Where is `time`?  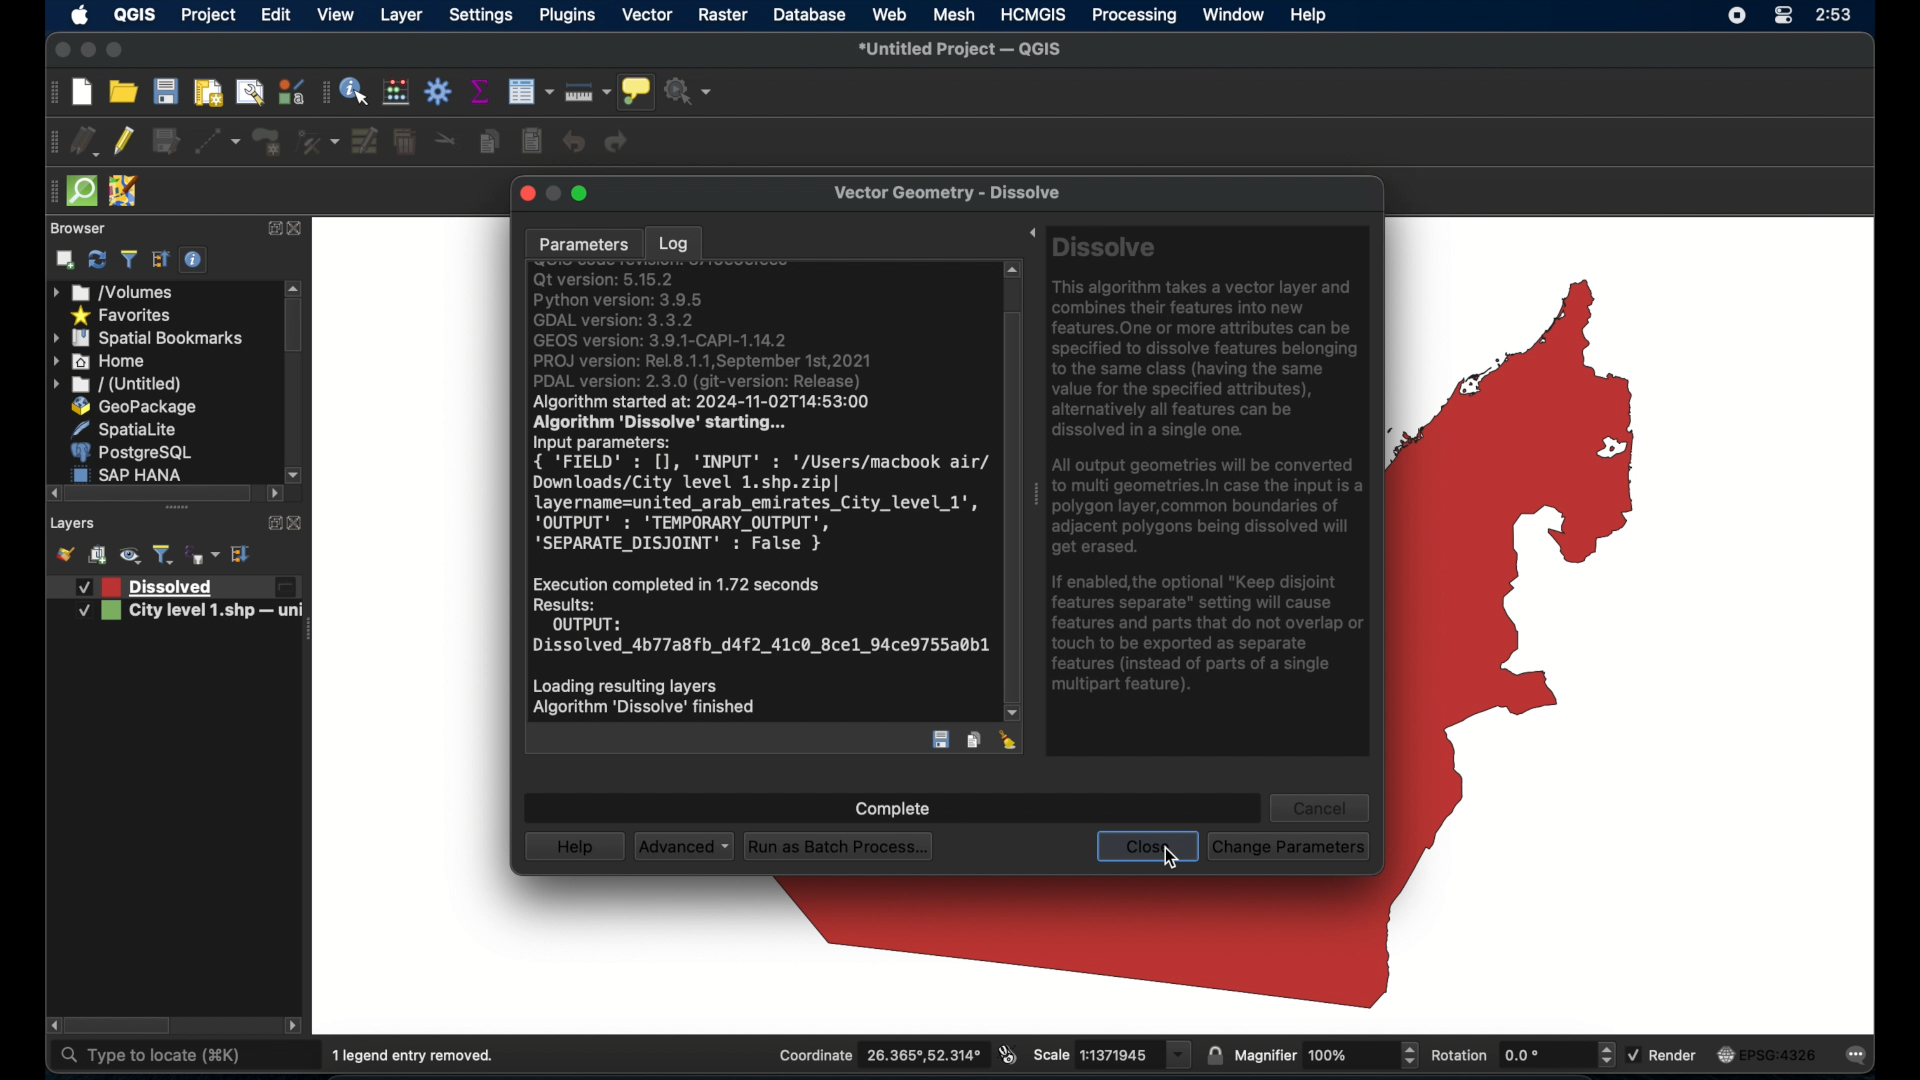
time is located at coordinates (1835, 16).